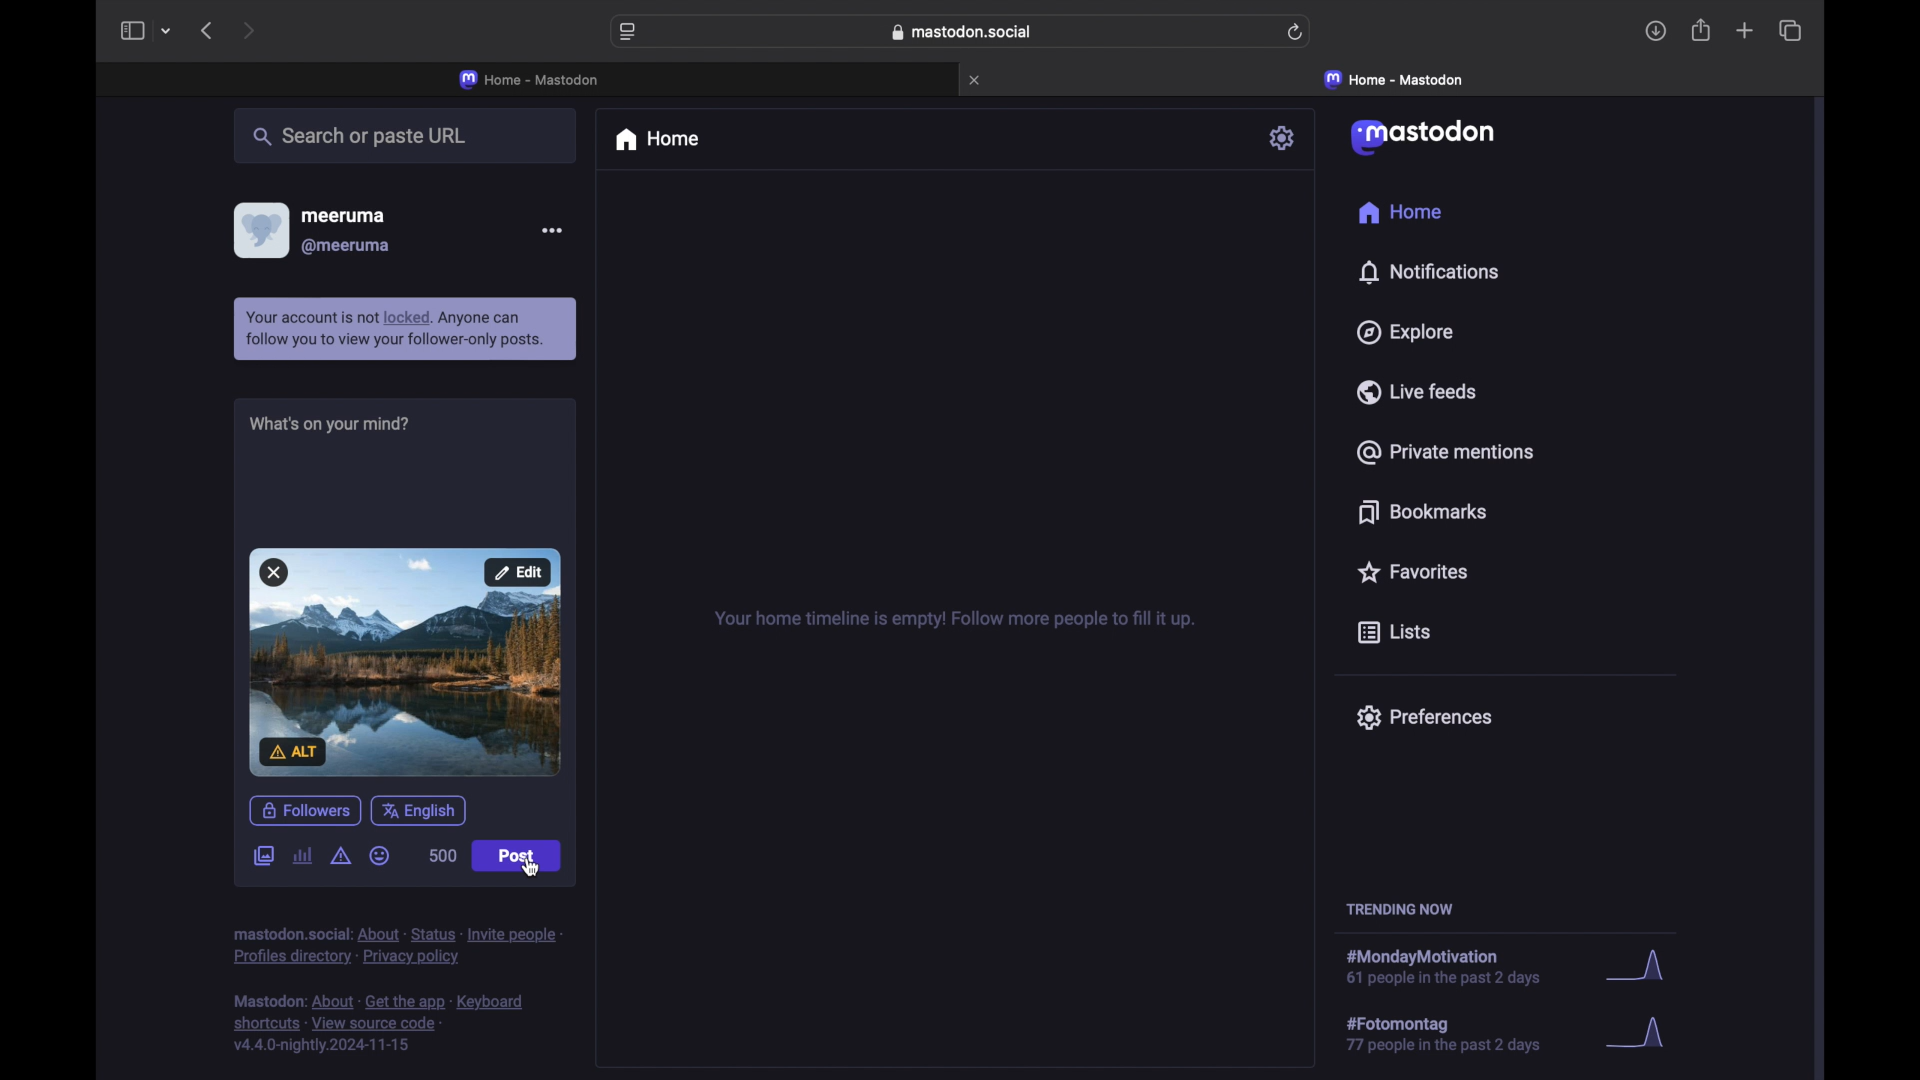  What do you see at coordinates (1394, 79) in the screenshot?
I see `home mastodon` at bounding box center [1394, 79].